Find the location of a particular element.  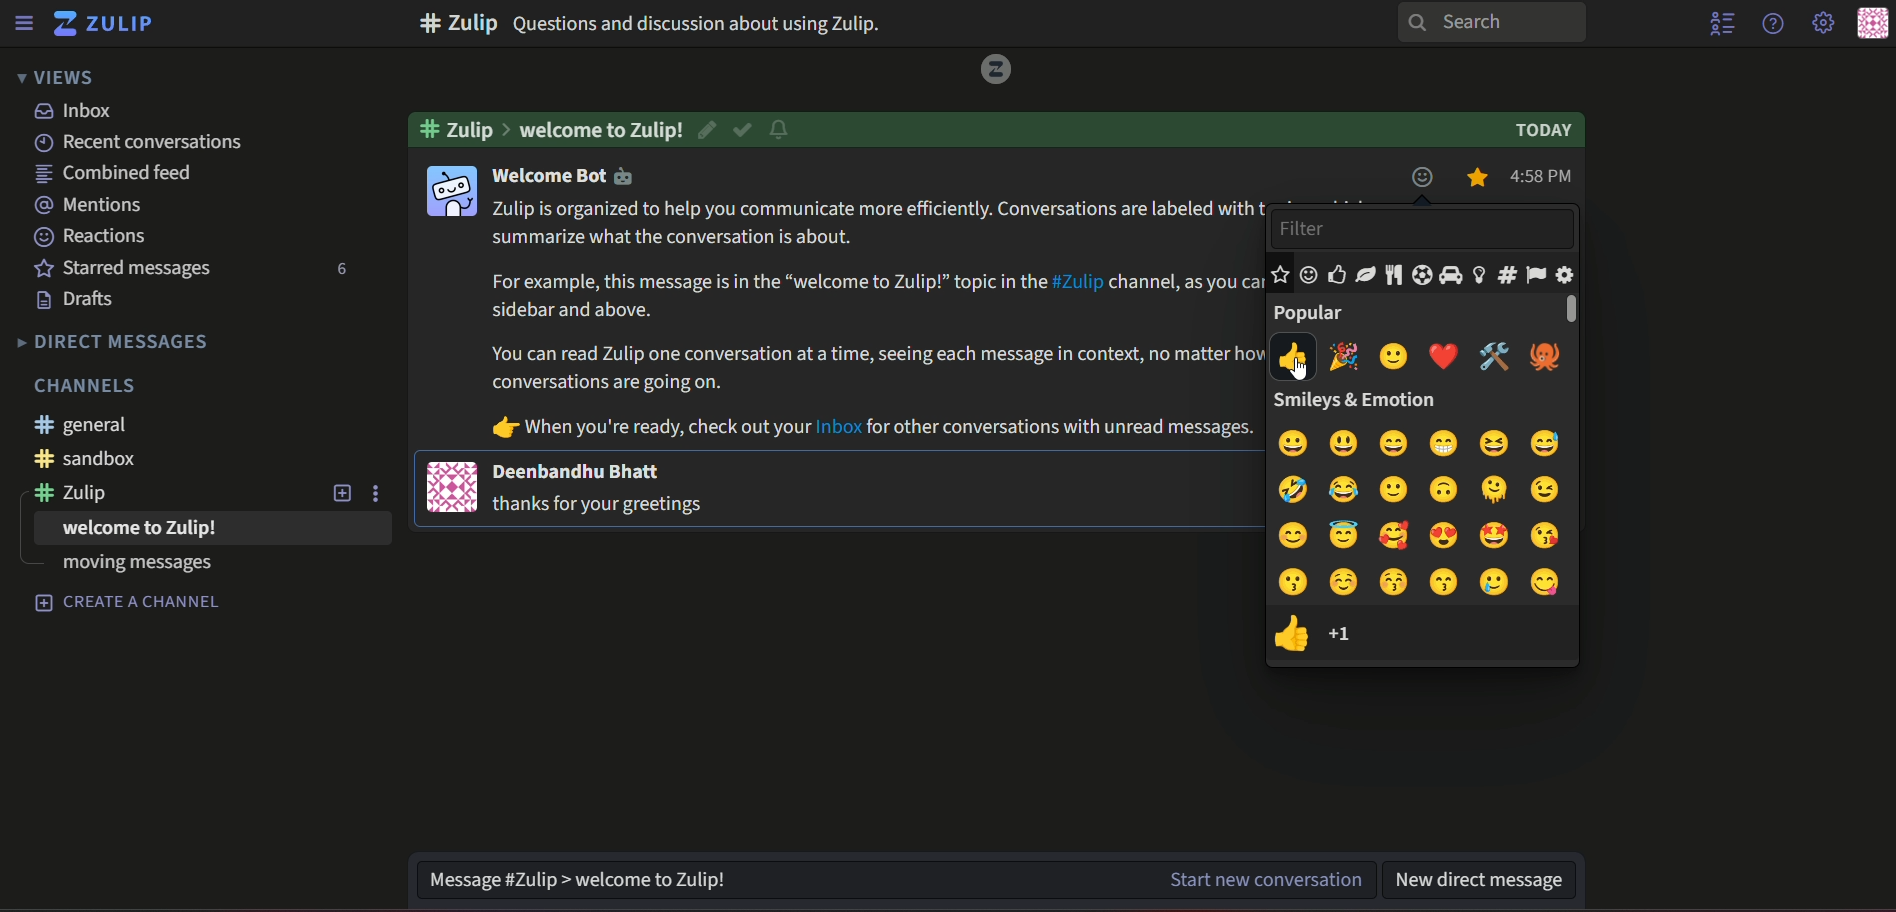

welcome to Zulip! is located at coordinates (601, 129).